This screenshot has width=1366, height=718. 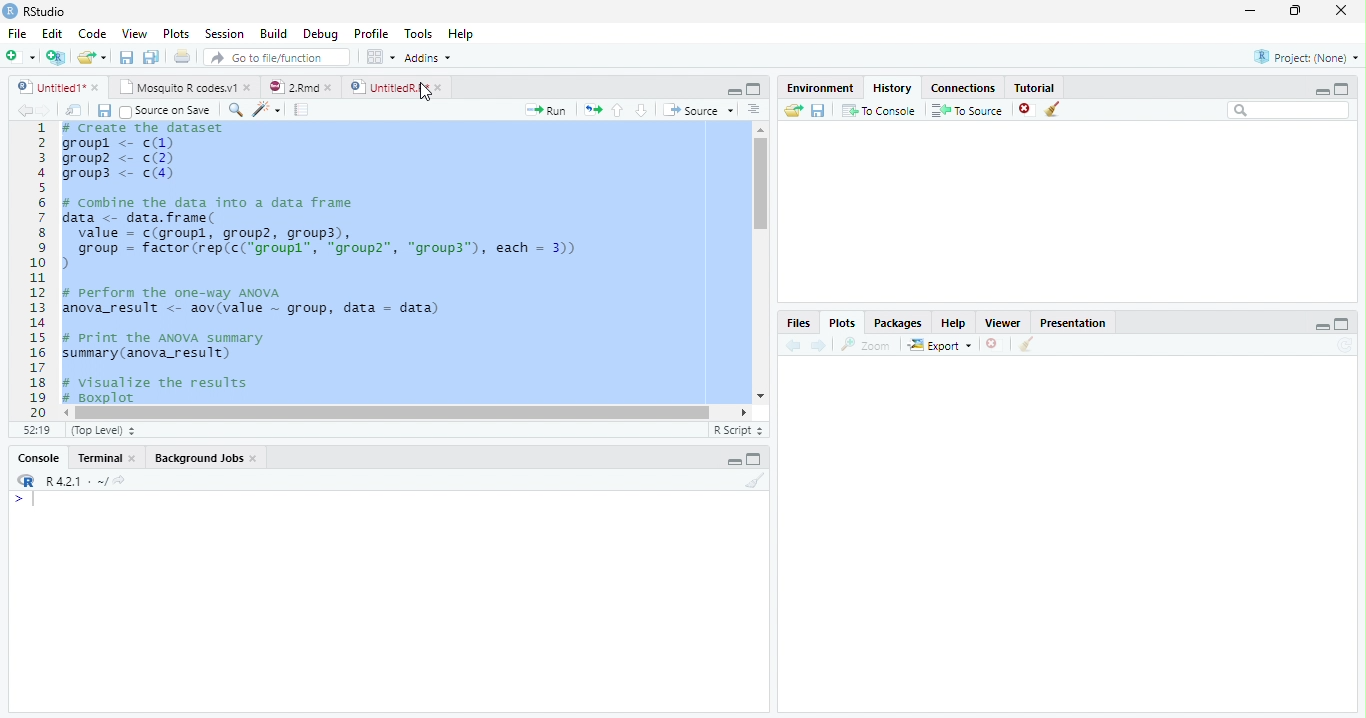 What do you see at coordinates (1322, 328) in the screenshot?
I see `Minimize` at bounding box center [1322, 328].